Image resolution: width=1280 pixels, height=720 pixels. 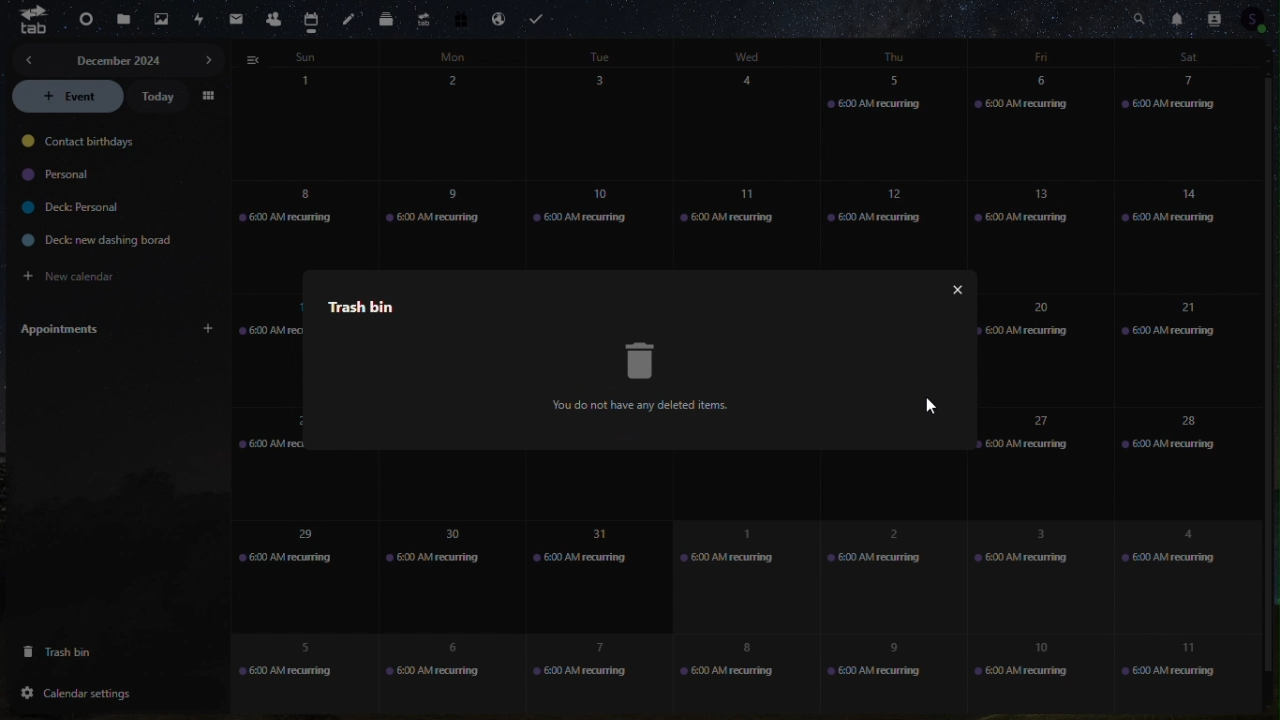 What do you see at coordinates (69, 208) in the screenshot?
I see `deck personal` at bounding box center [69, 208].